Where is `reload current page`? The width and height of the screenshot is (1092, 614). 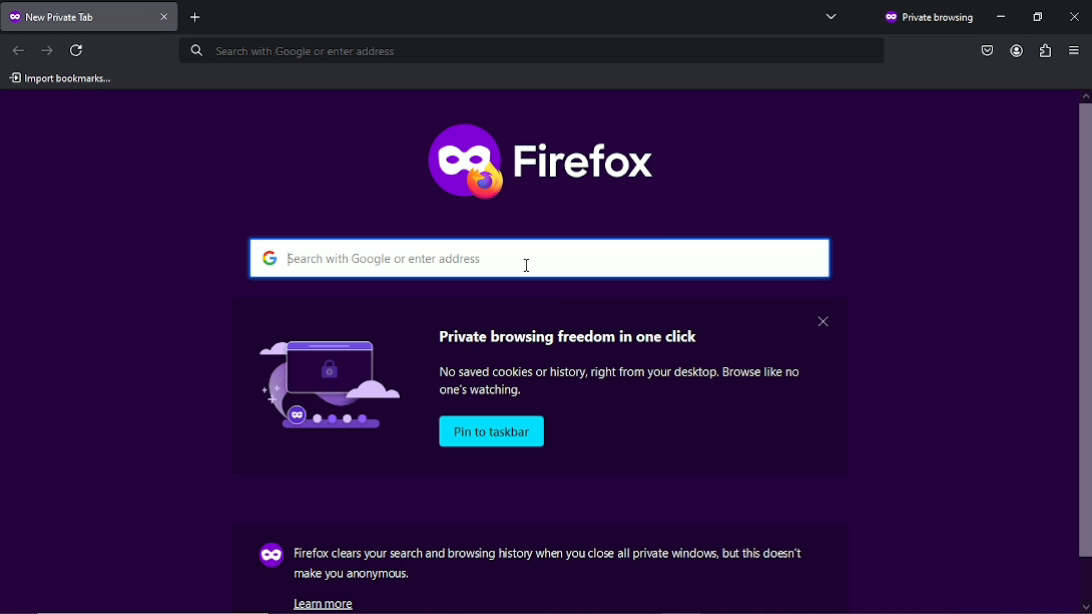
reload current page is located at coordinates (79, 50).